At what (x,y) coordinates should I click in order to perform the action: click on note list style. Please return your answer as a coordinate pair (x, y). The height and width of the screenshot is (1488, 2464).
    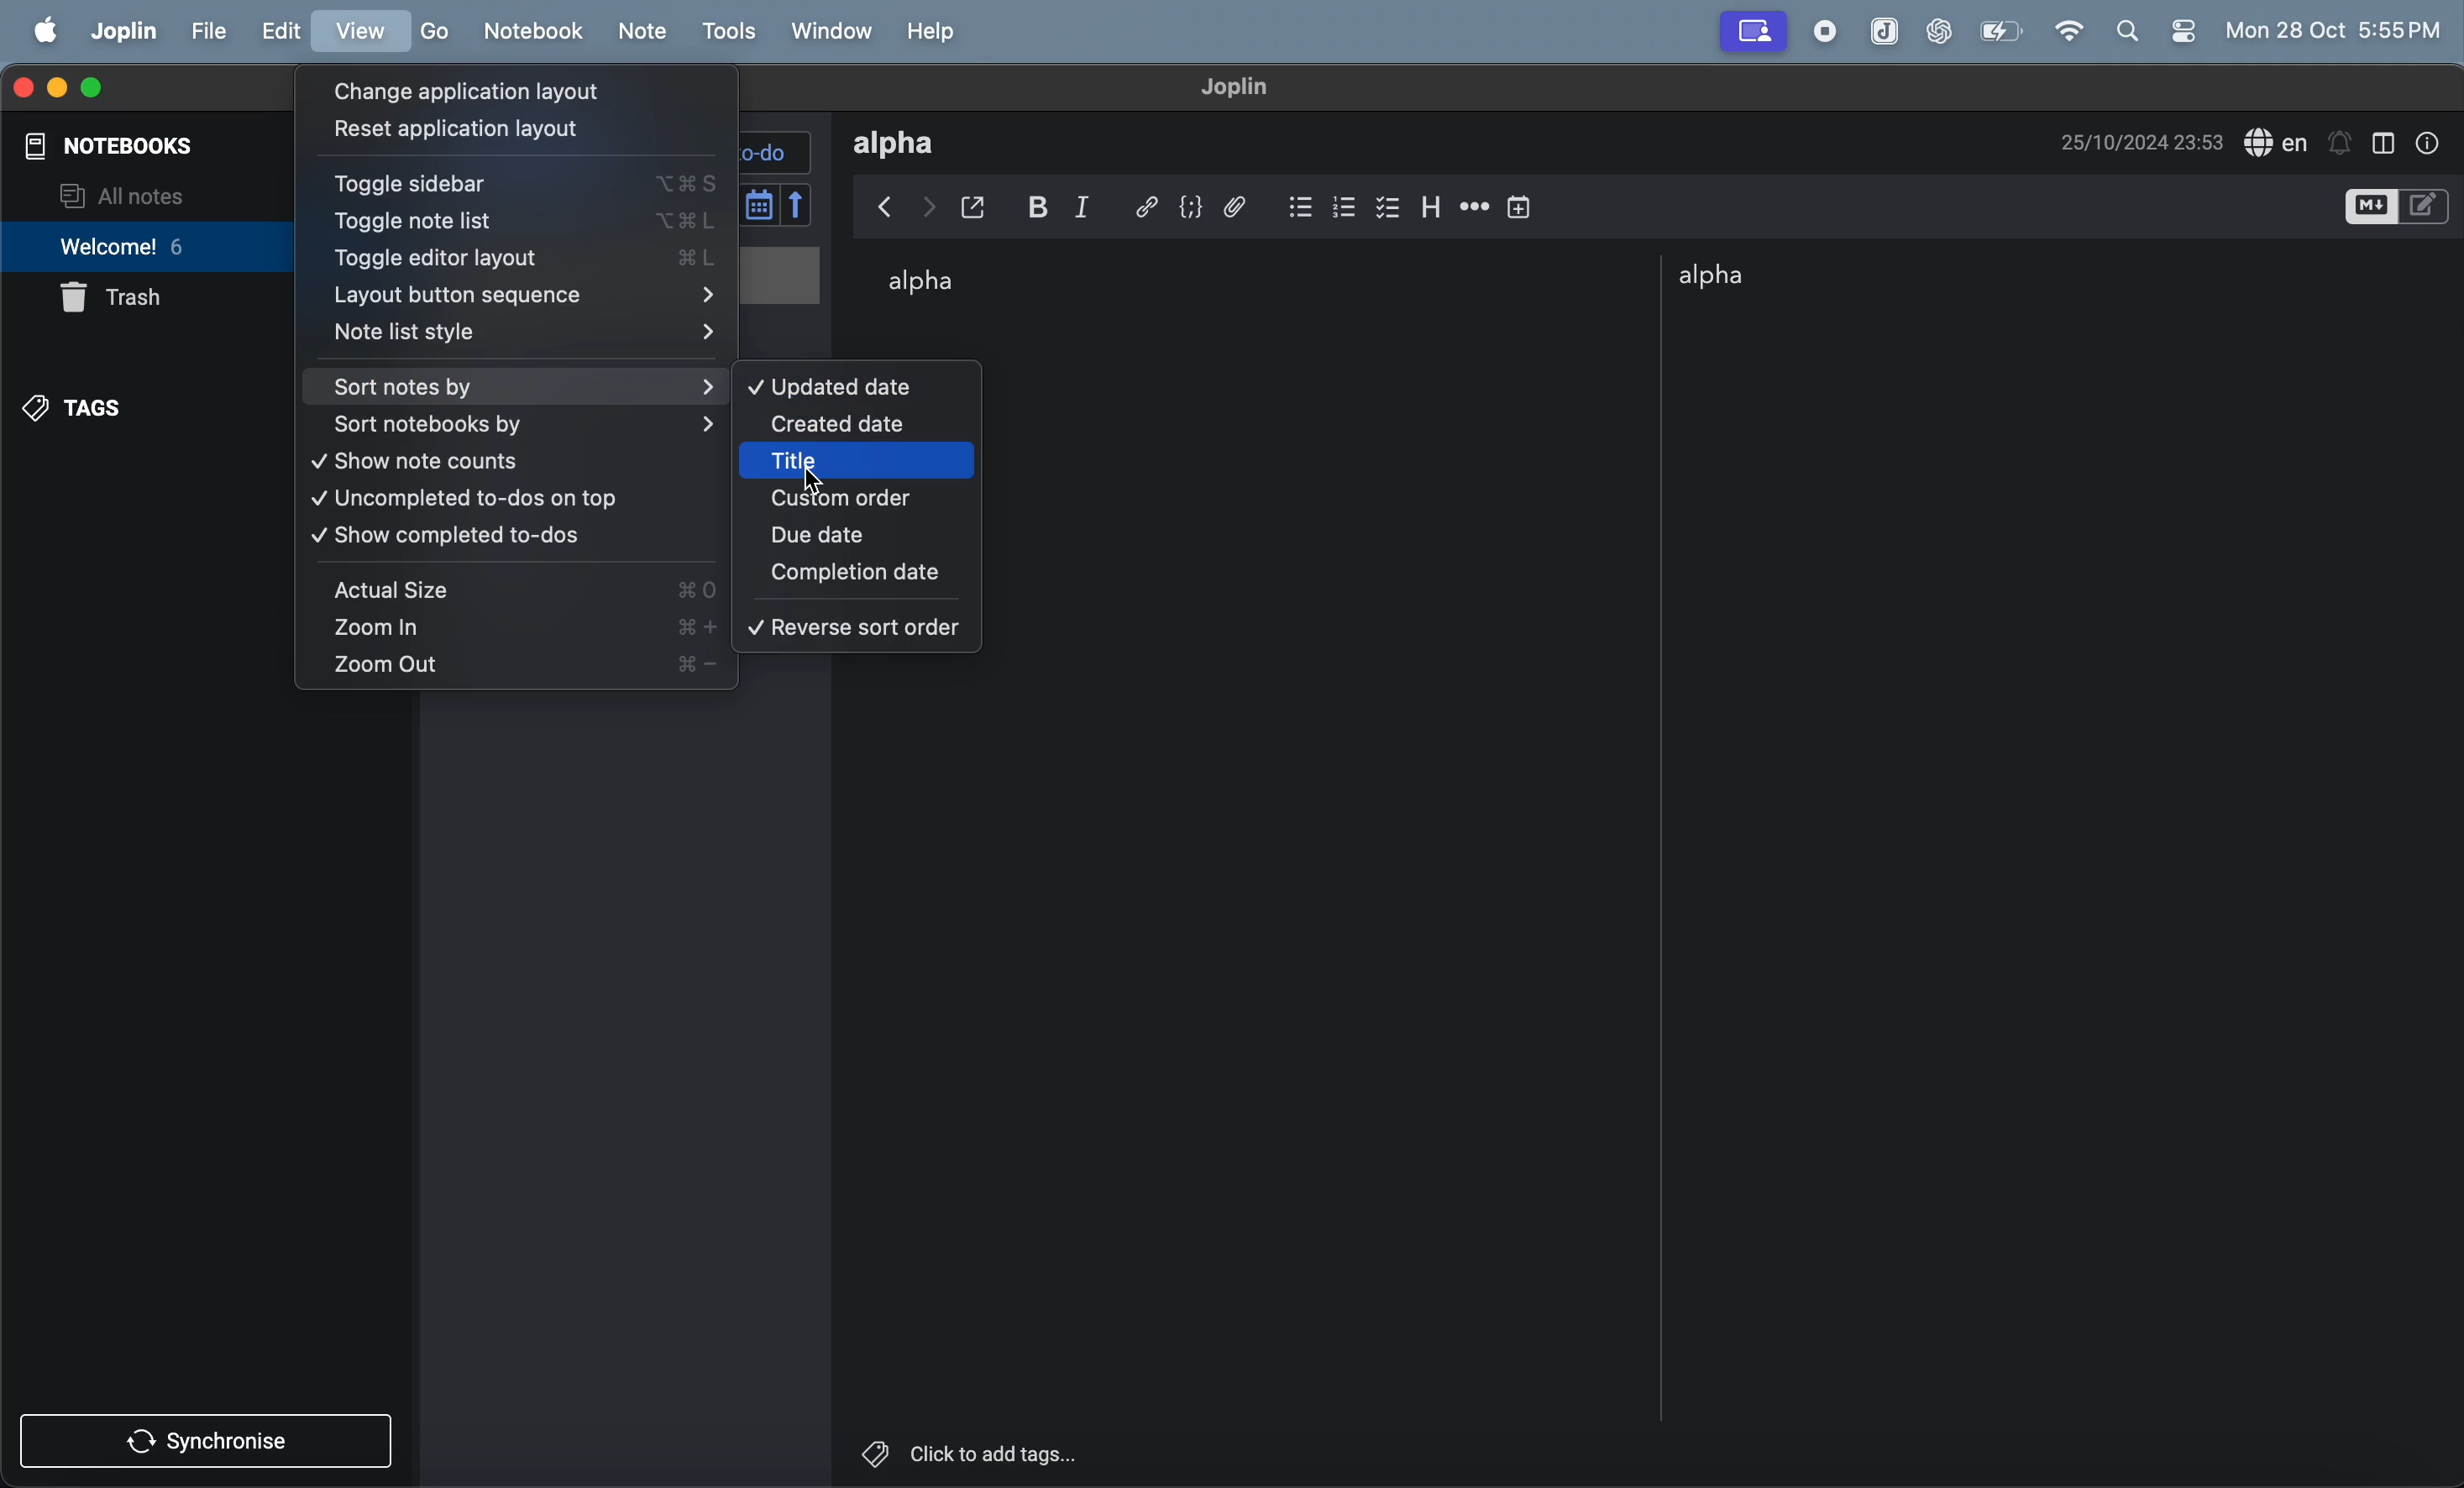
    Looking at the image, I should click on (524, 336).